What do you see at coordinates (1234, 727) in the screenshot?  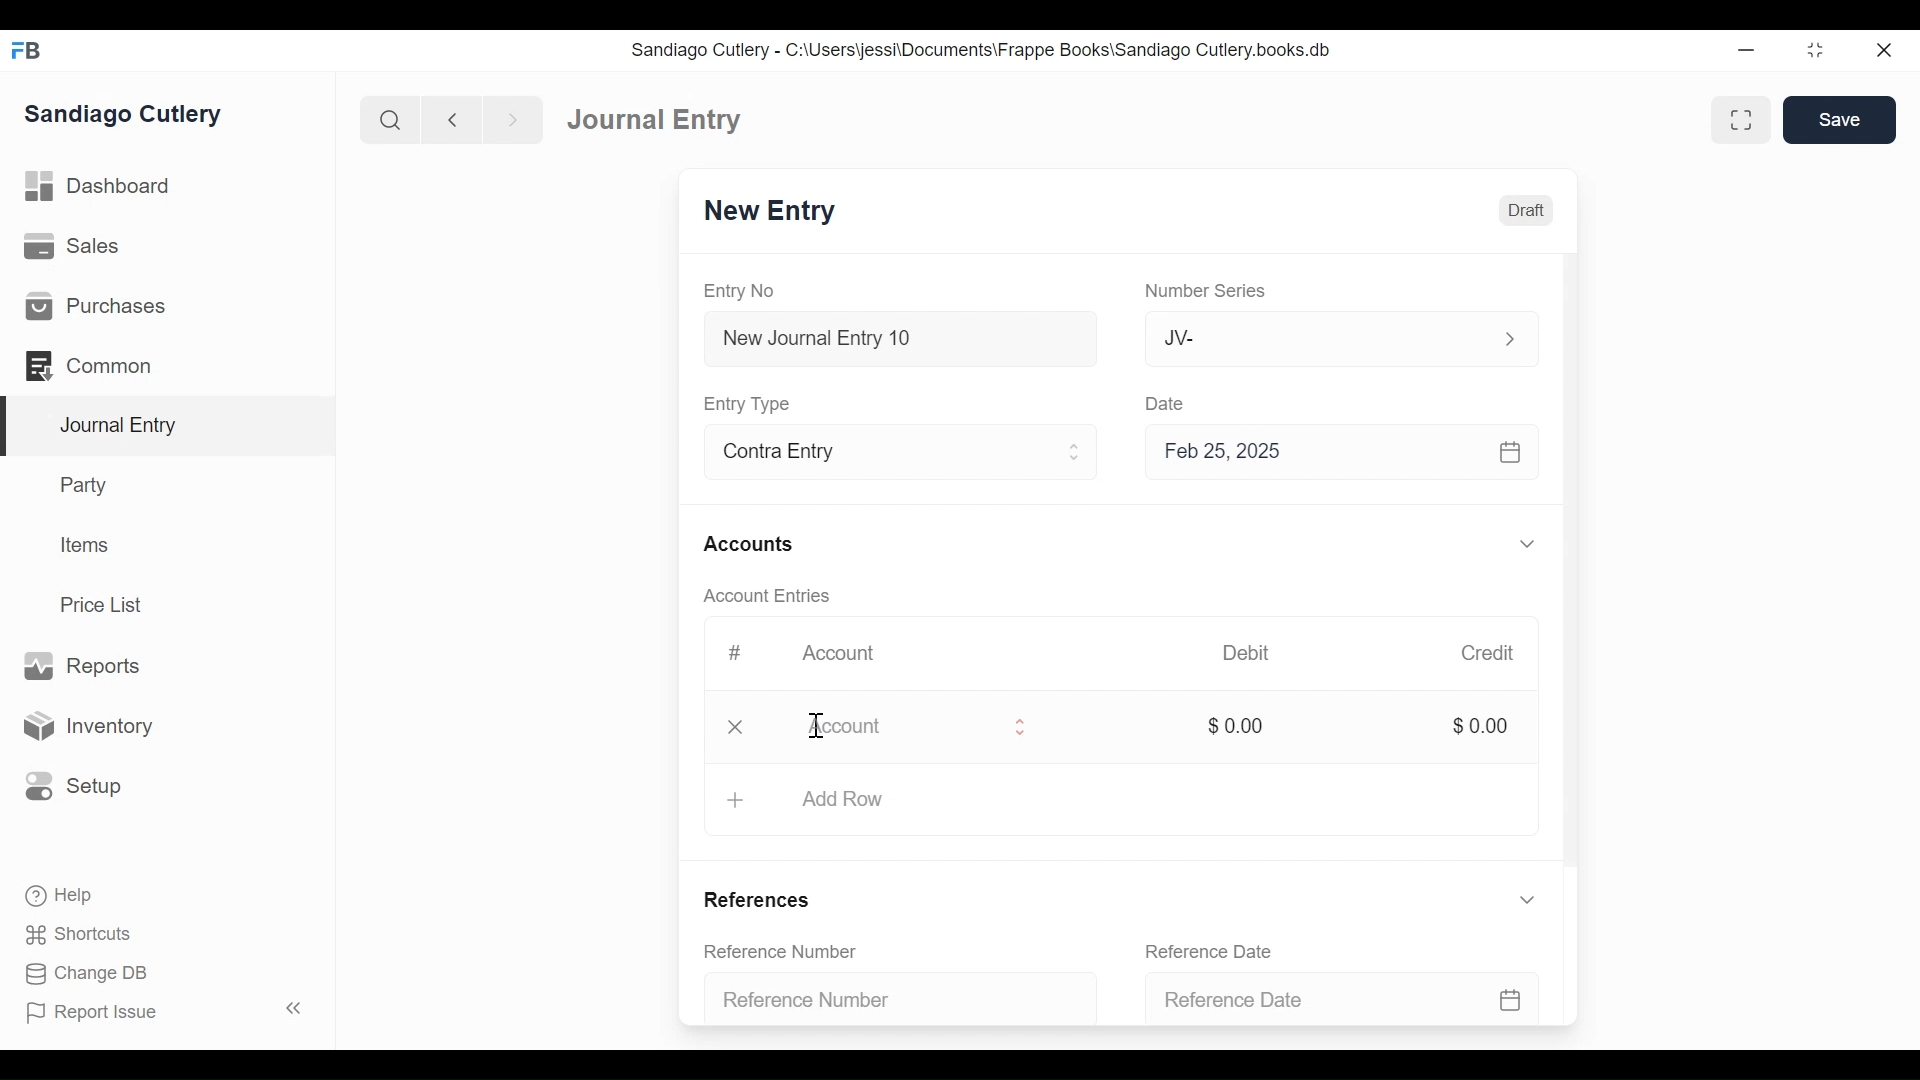 I see `$0.00` at bounding box center [1234, 727].